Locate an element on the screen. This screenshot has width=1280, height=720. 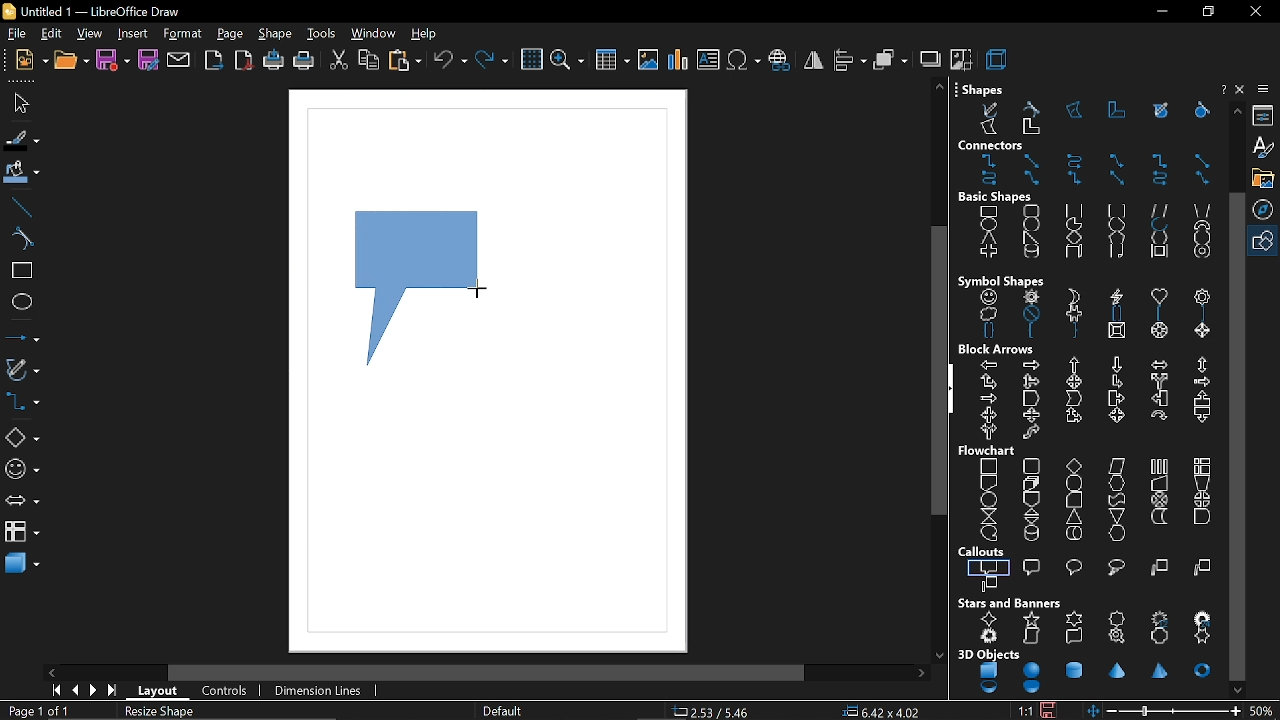
left brace is located at coordinates (1030, 331).